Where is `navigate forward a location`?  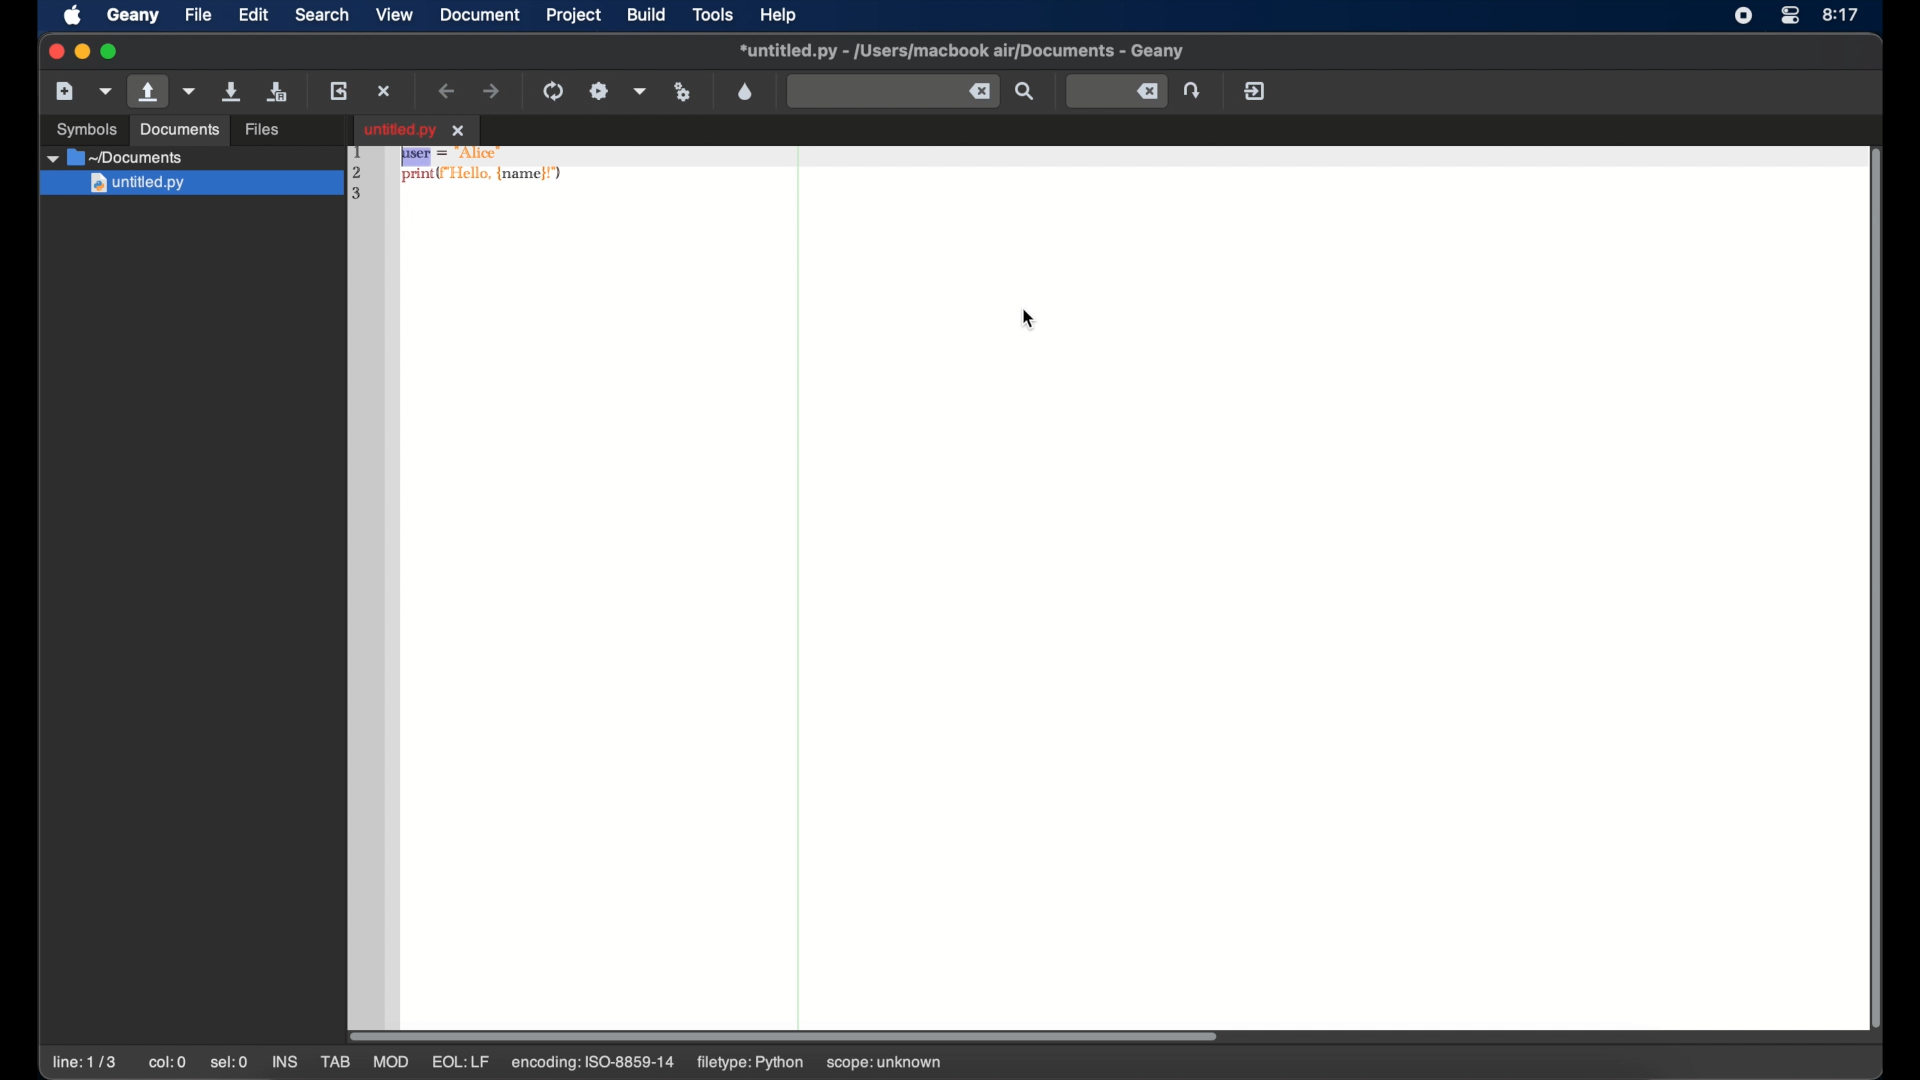
navigate forward a location is located at coordinates (493, 90).